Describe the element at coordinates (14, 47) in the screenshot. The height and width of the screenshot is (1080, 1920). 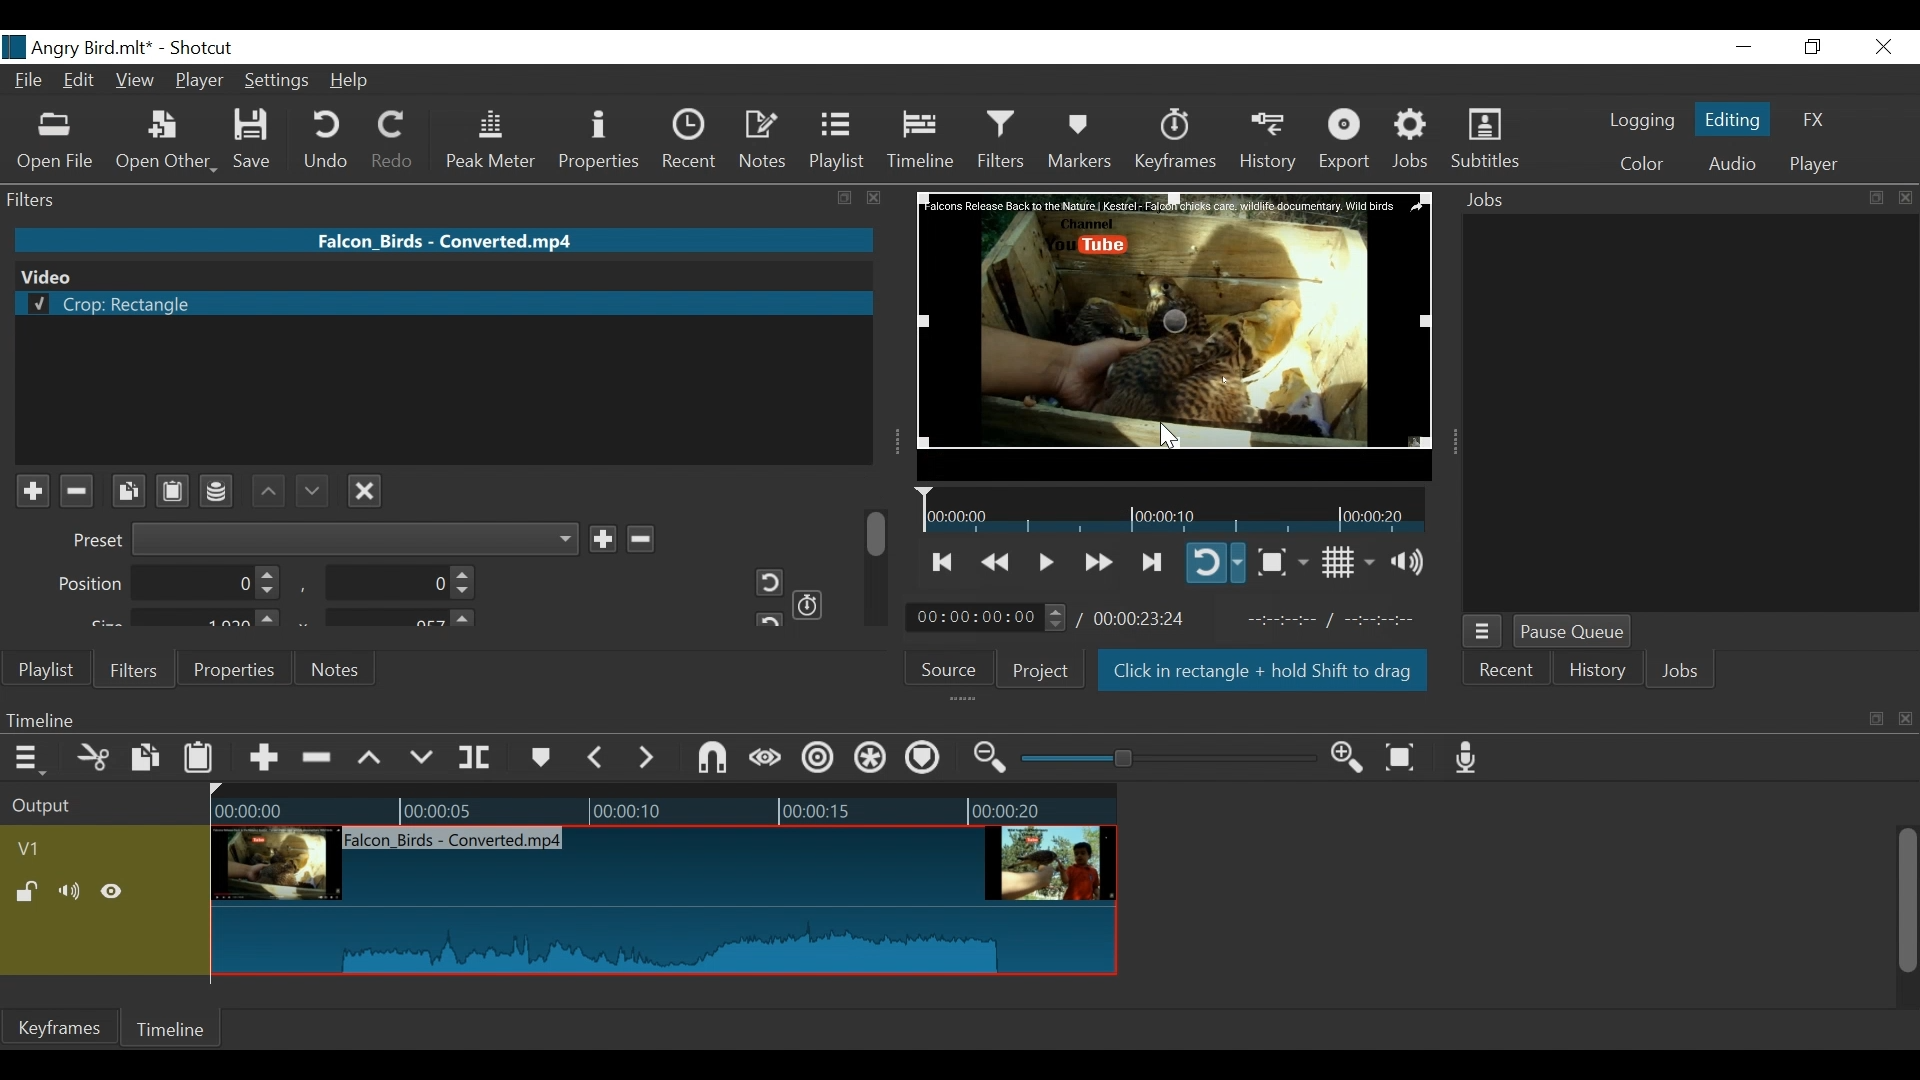
I see `logo` at that location.